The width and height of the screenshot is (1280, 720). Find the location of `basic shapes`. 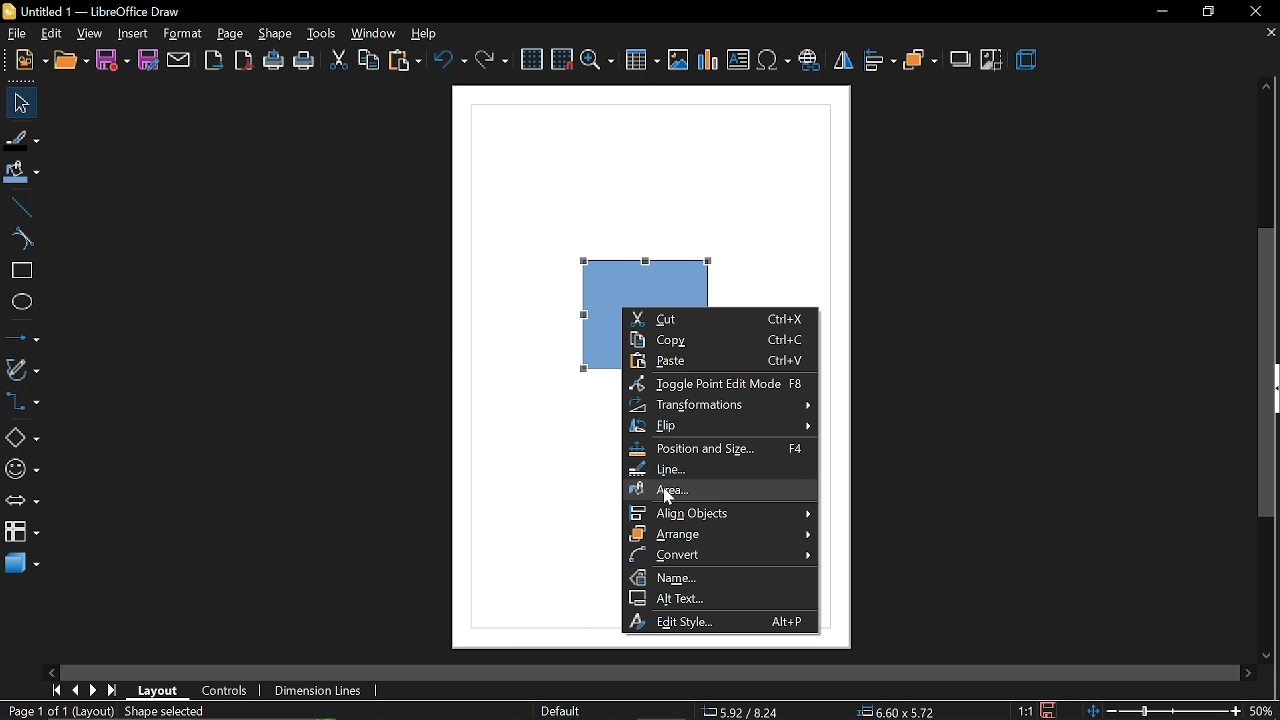

basic shapes is located at coordinates (22, 438).